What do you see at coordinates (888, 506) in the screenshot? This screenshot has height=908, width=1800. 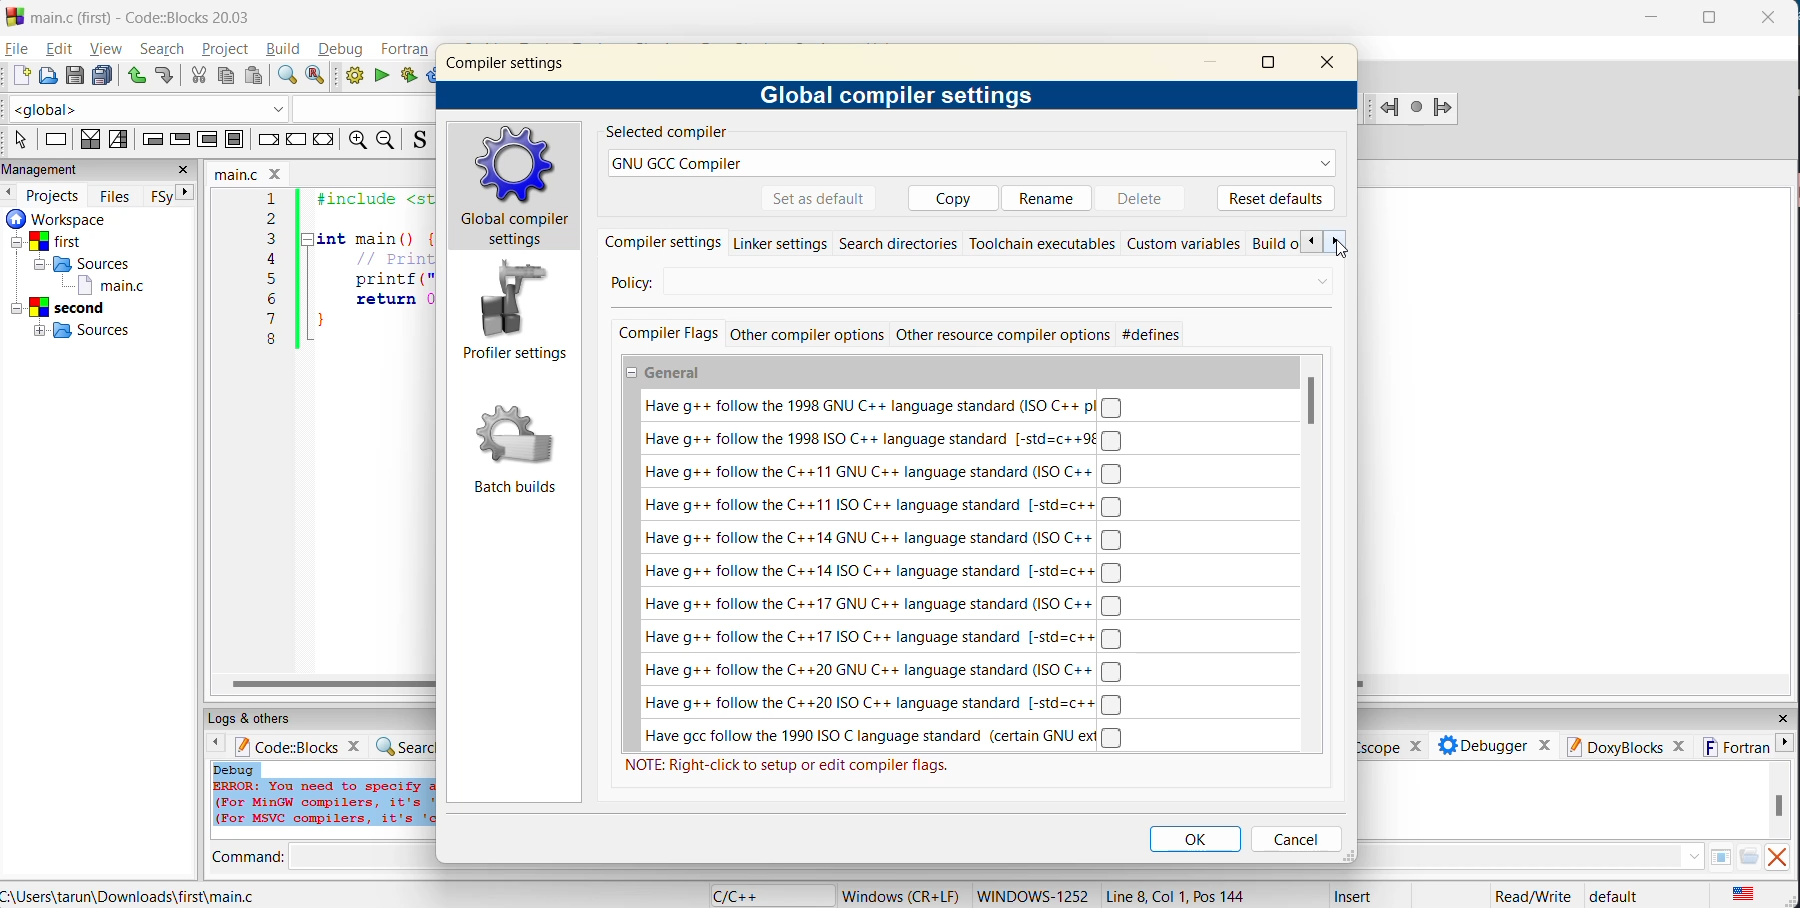 I see `Have g++ follow the C++111SO C++ language standard [-std=c++` at bounding box center [888, 506].